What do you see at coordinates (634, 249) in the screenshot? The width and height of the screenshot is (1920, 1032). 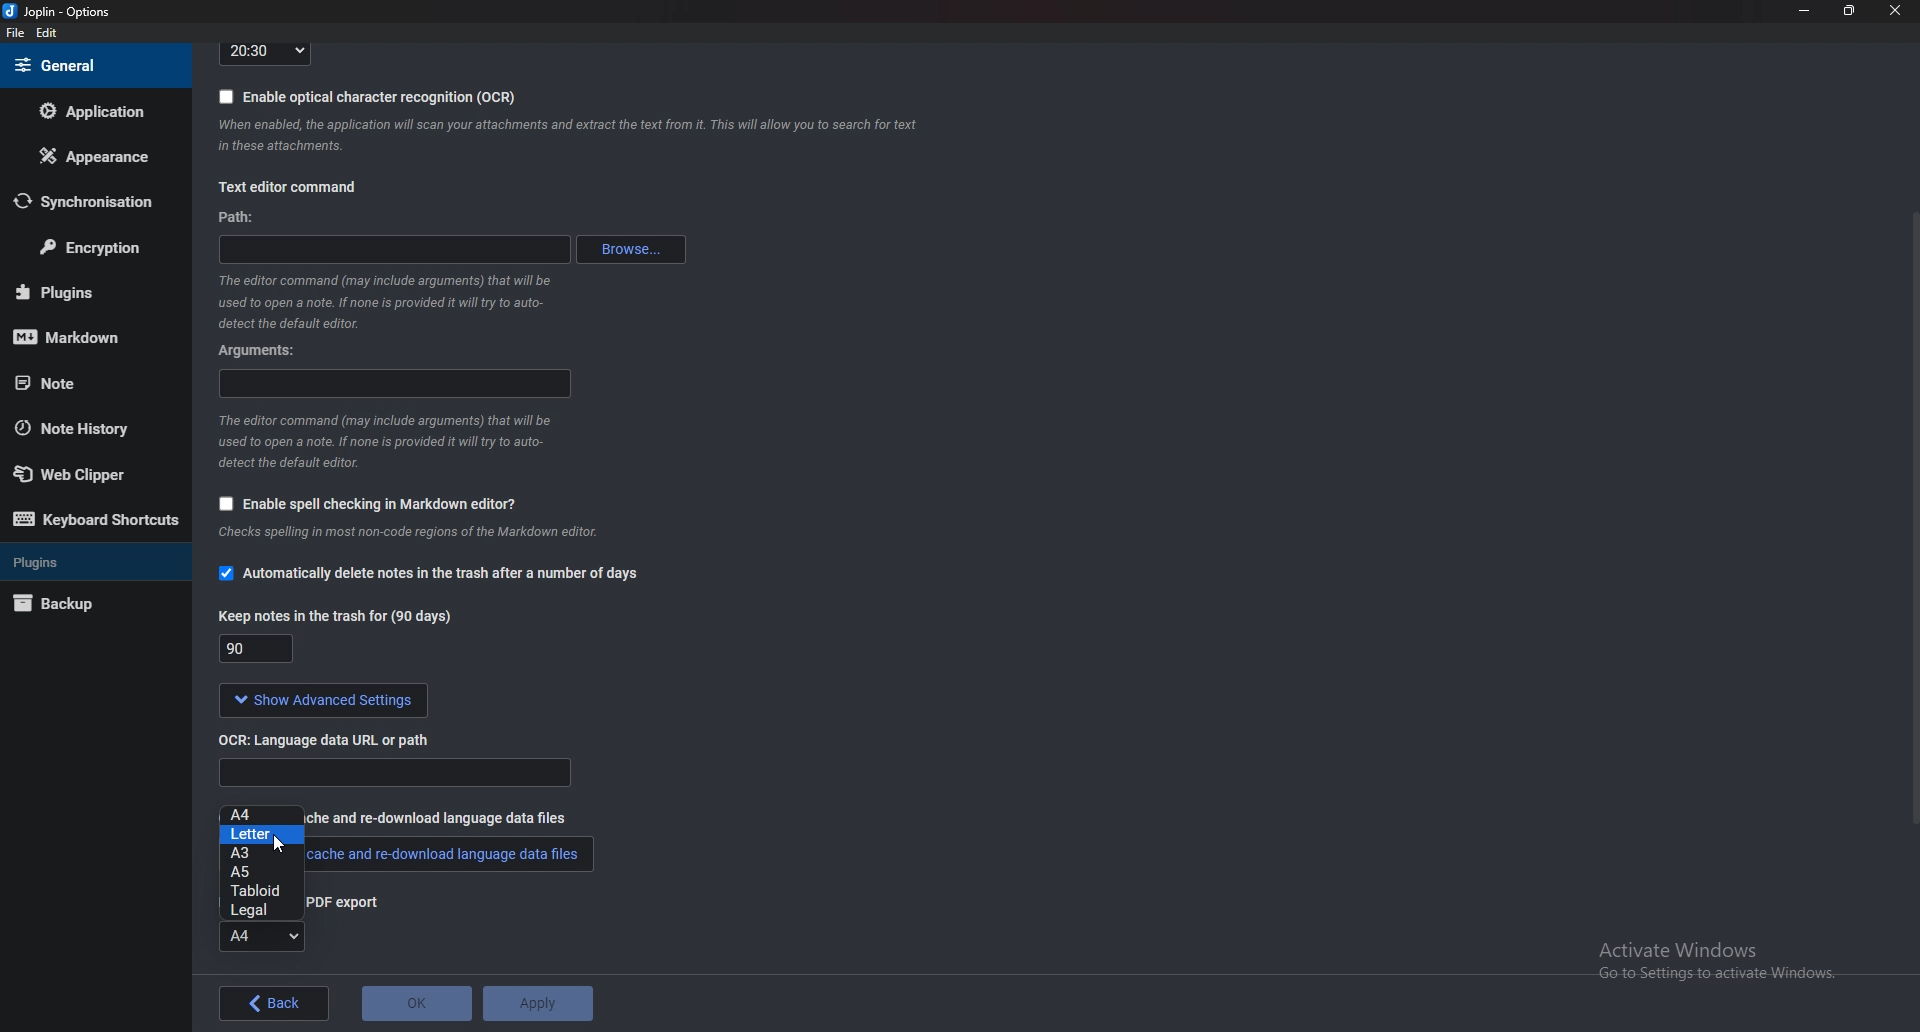 I see `Browse` at bounding box center [634, 249].